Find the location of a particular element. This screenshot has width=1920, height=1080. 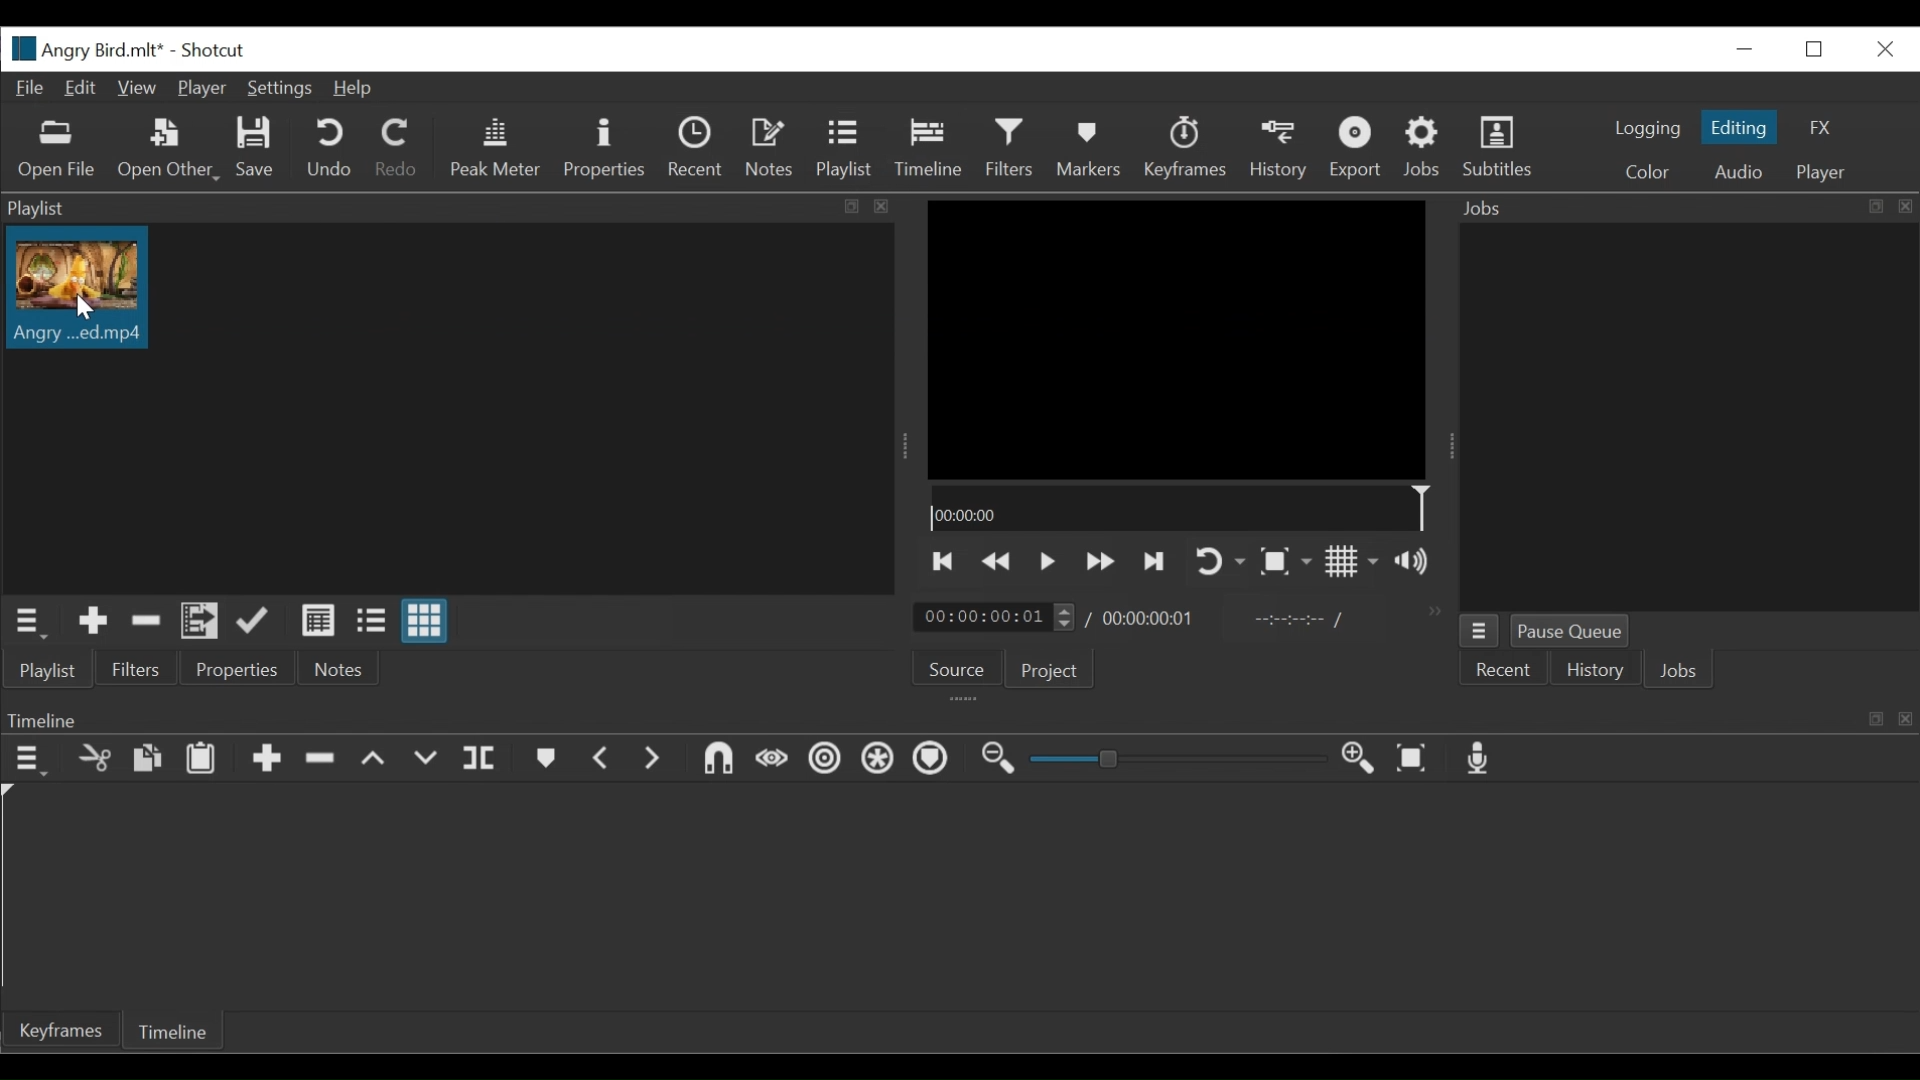

Lift is located at coordinates (373, 759).